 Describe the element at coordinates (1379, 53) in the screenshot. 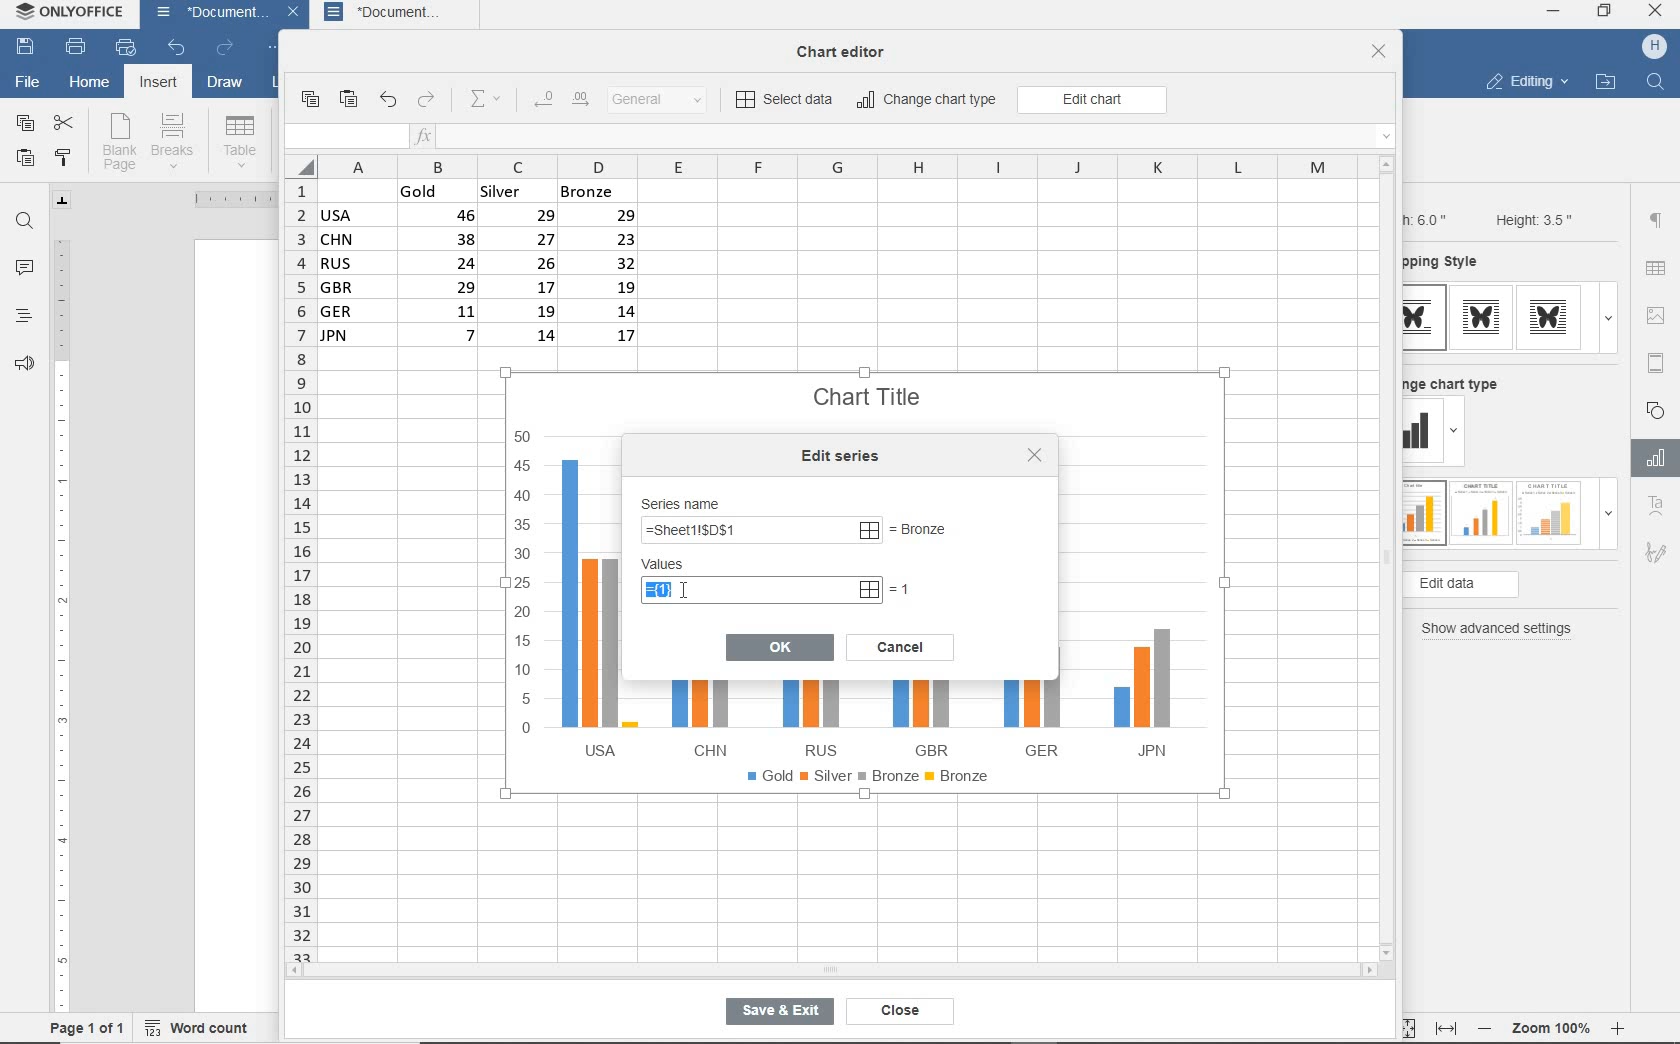

I see `close` at that location.